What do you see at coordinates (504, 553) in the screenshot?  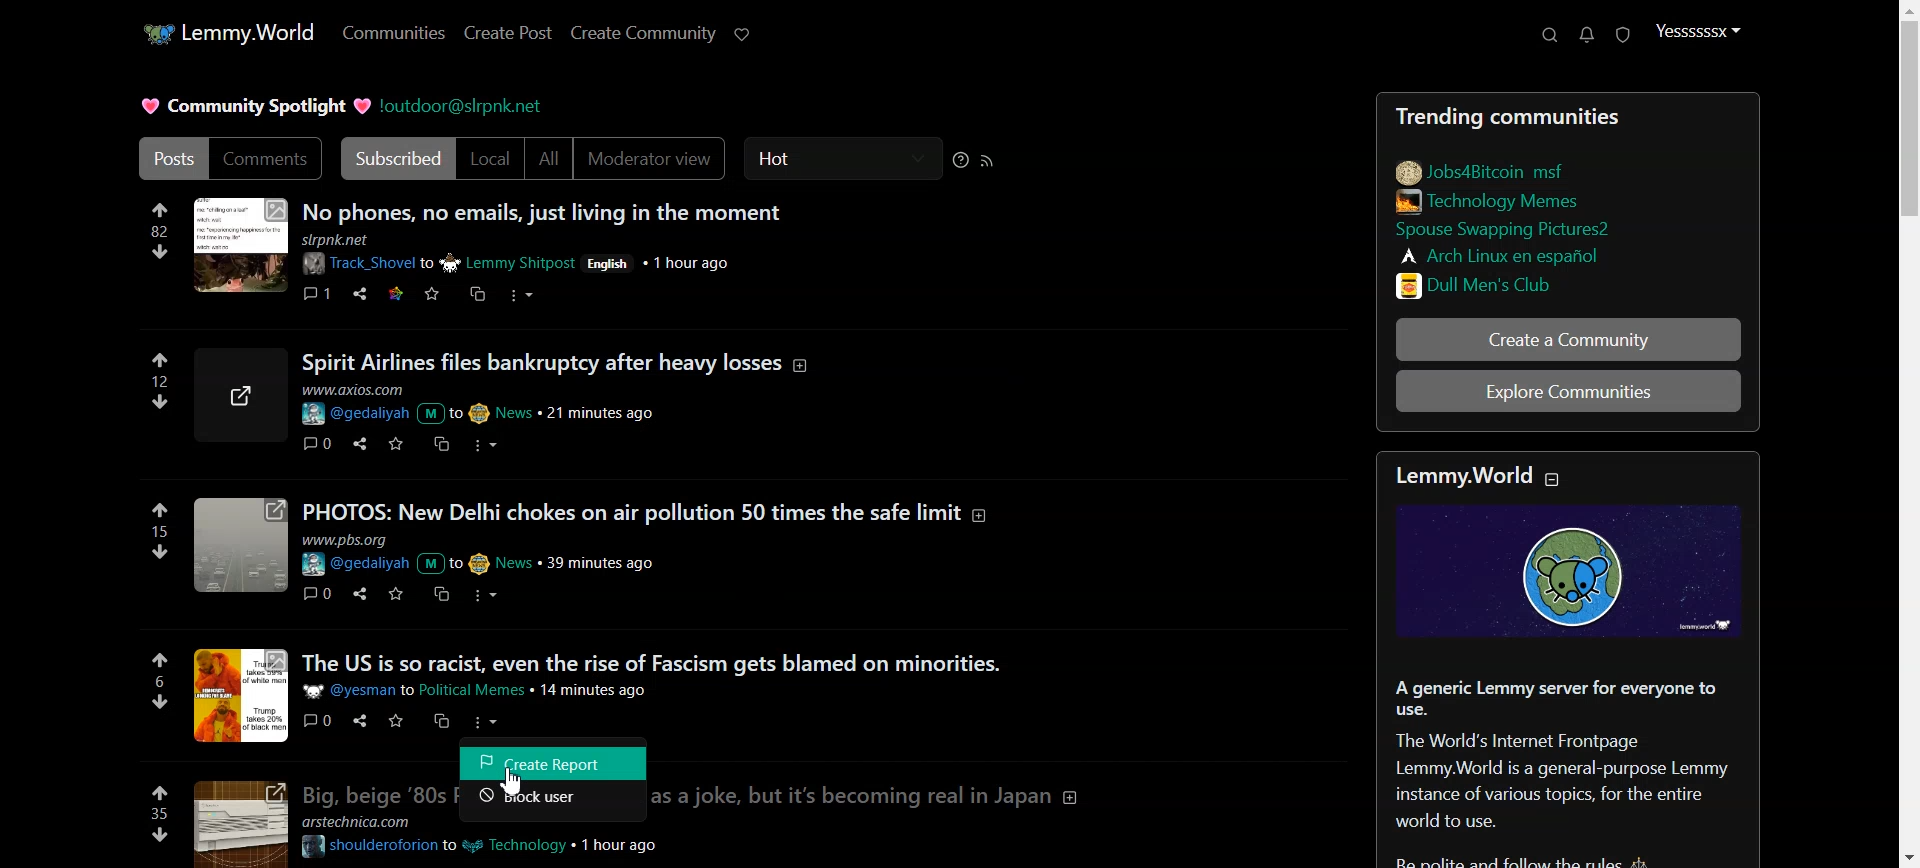 I see `post details` at bounding box center [504, 553].